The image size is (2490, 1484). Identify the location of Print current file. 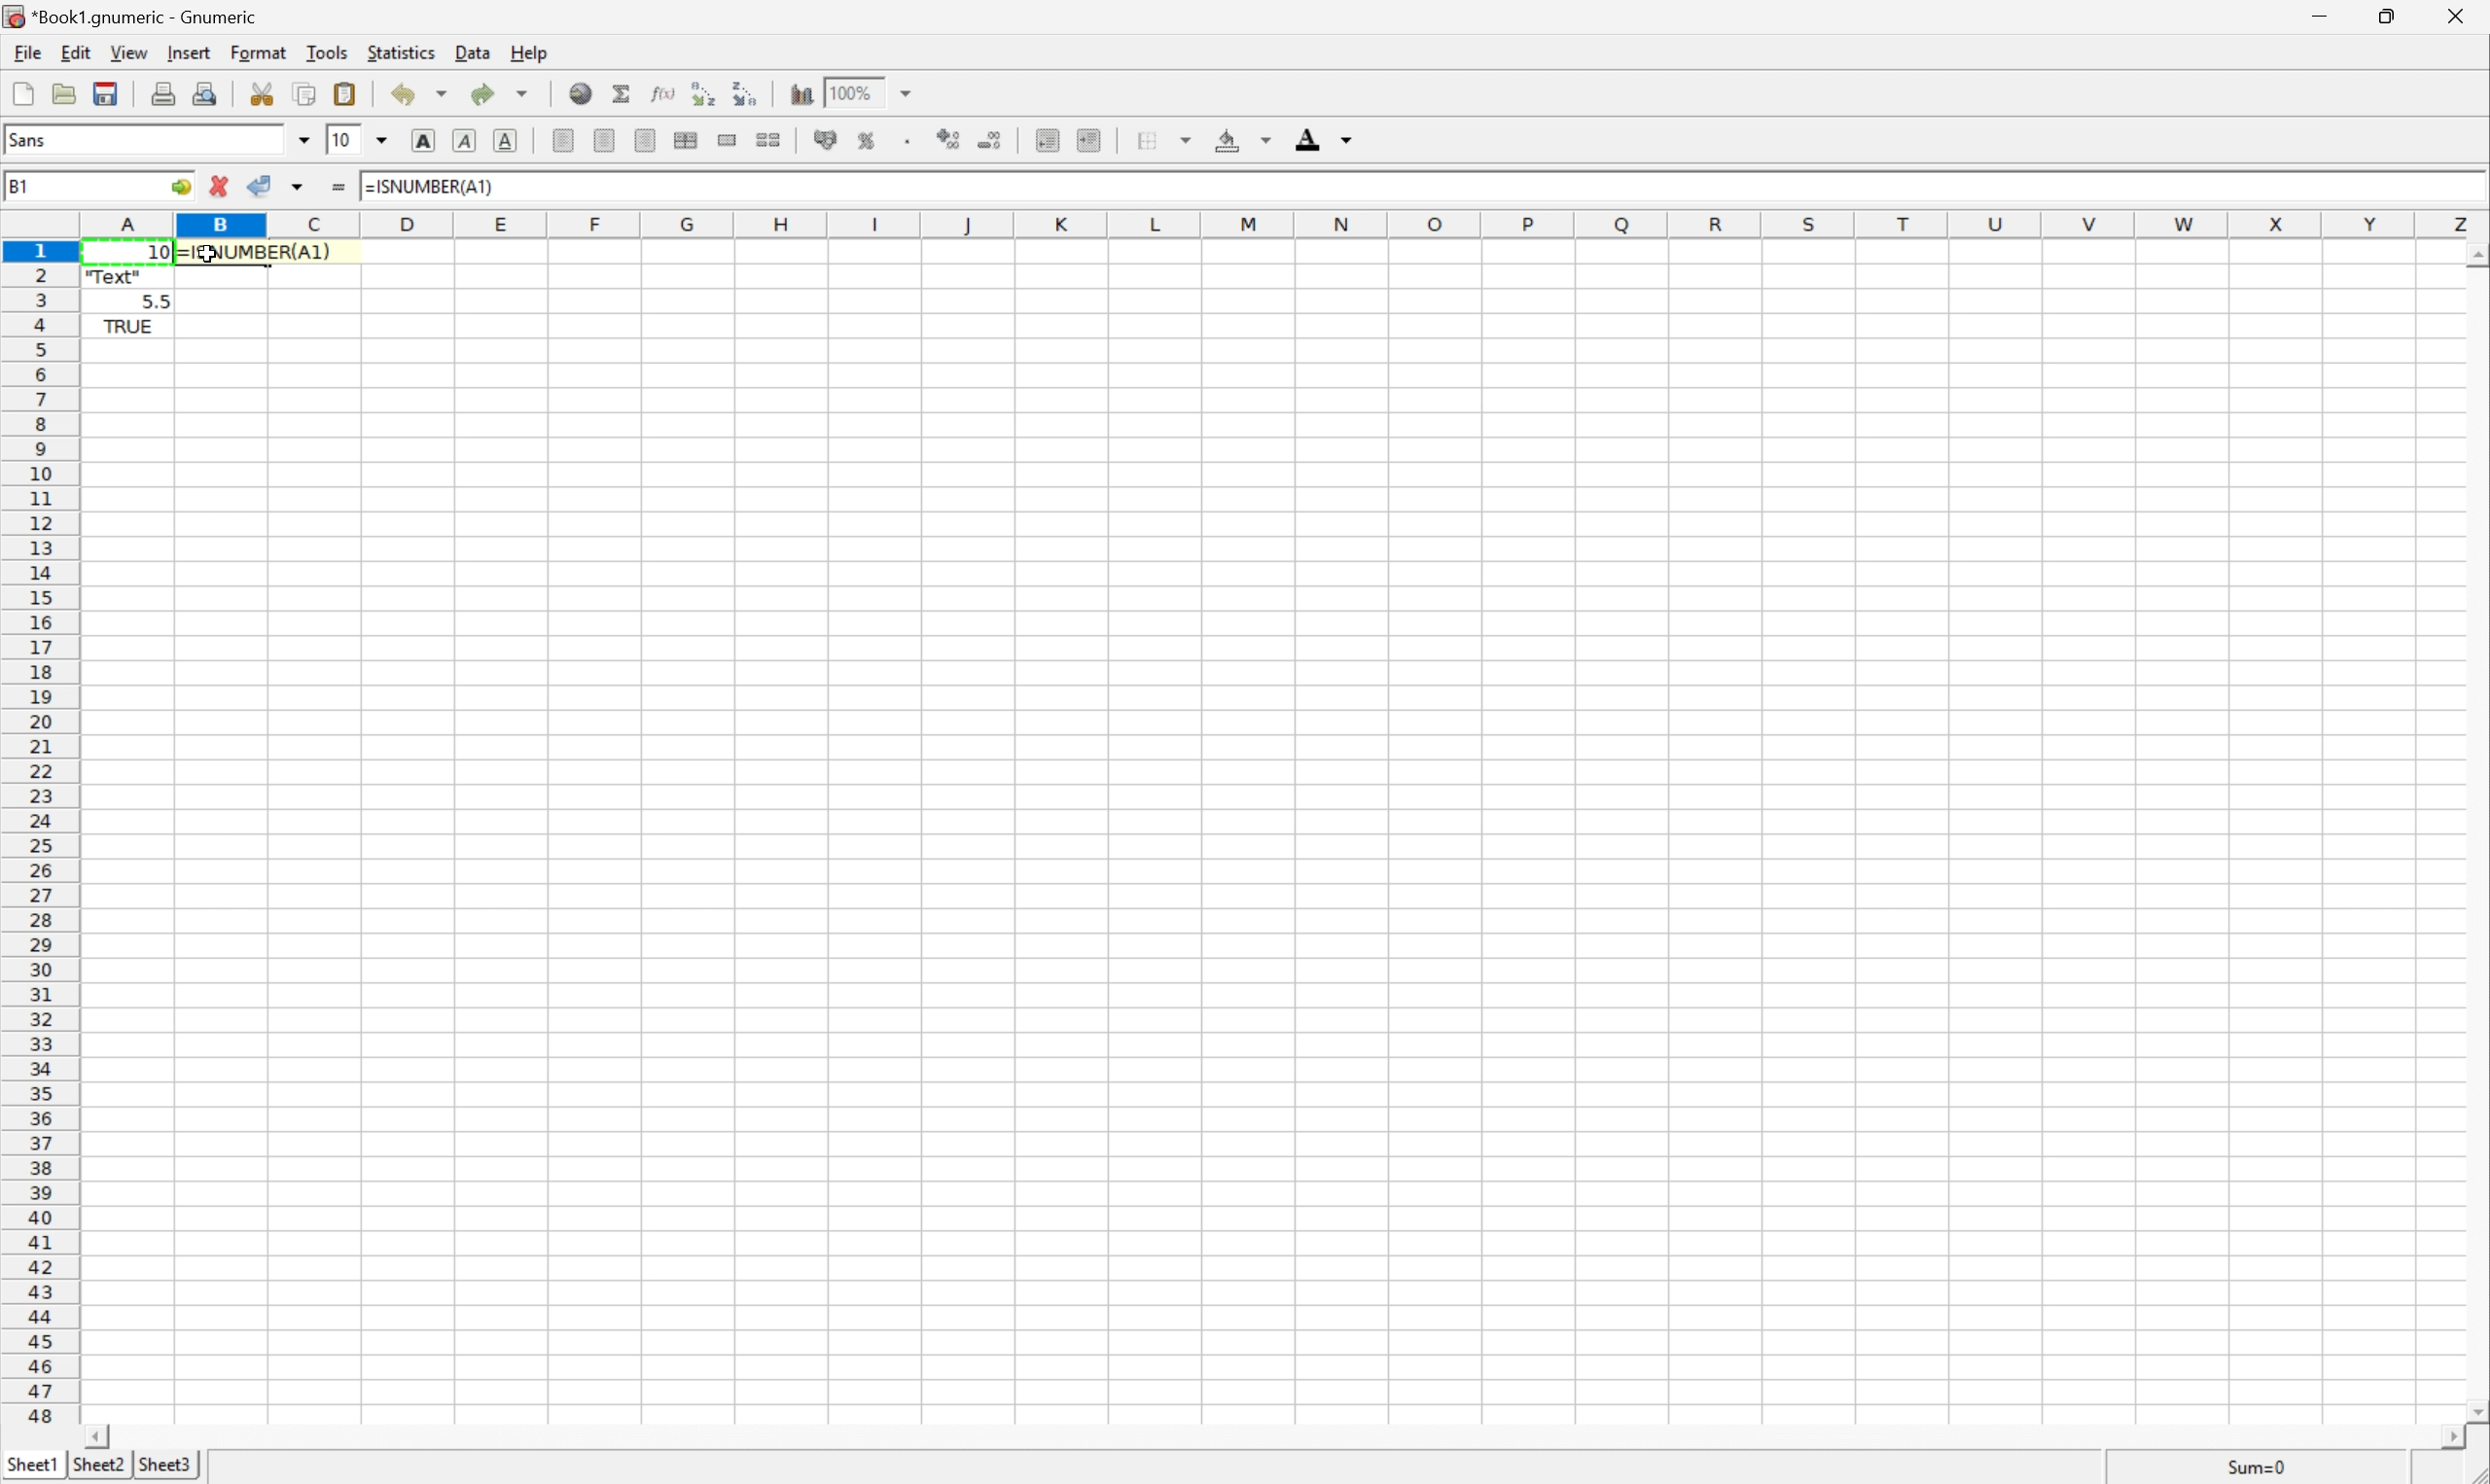
(164, 94).